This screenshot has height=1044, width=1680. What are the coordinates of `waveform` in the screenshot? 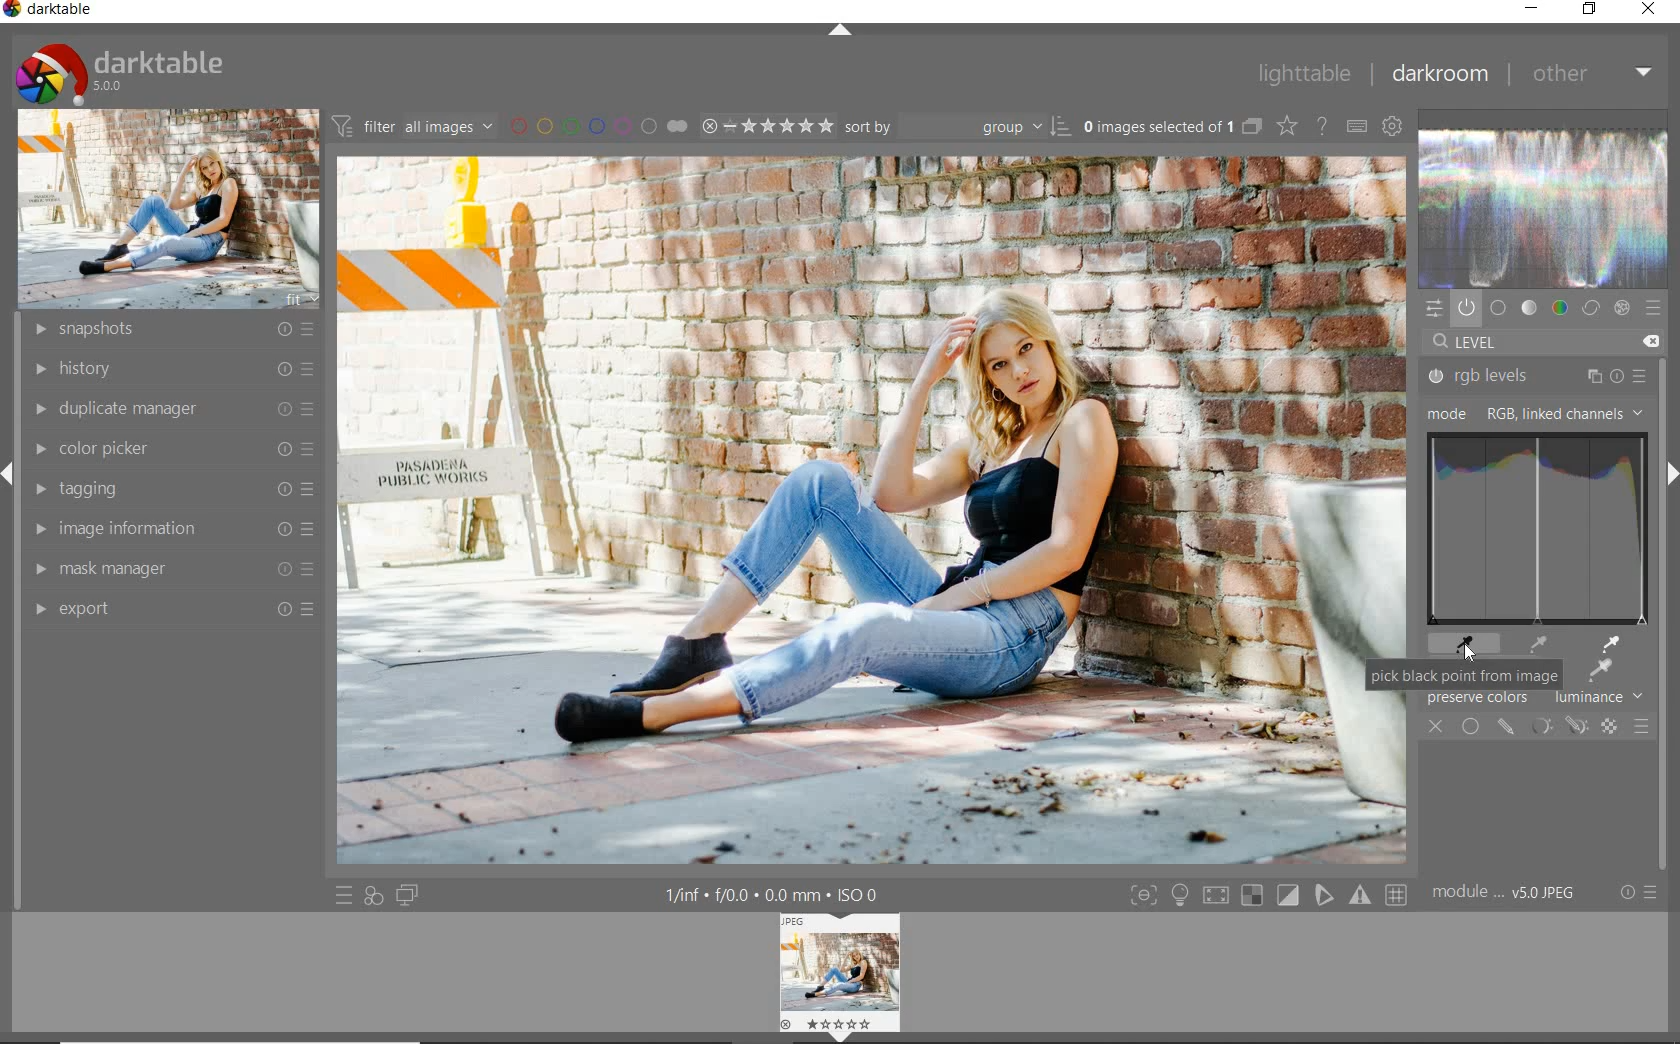 It's located at (1545, 207).